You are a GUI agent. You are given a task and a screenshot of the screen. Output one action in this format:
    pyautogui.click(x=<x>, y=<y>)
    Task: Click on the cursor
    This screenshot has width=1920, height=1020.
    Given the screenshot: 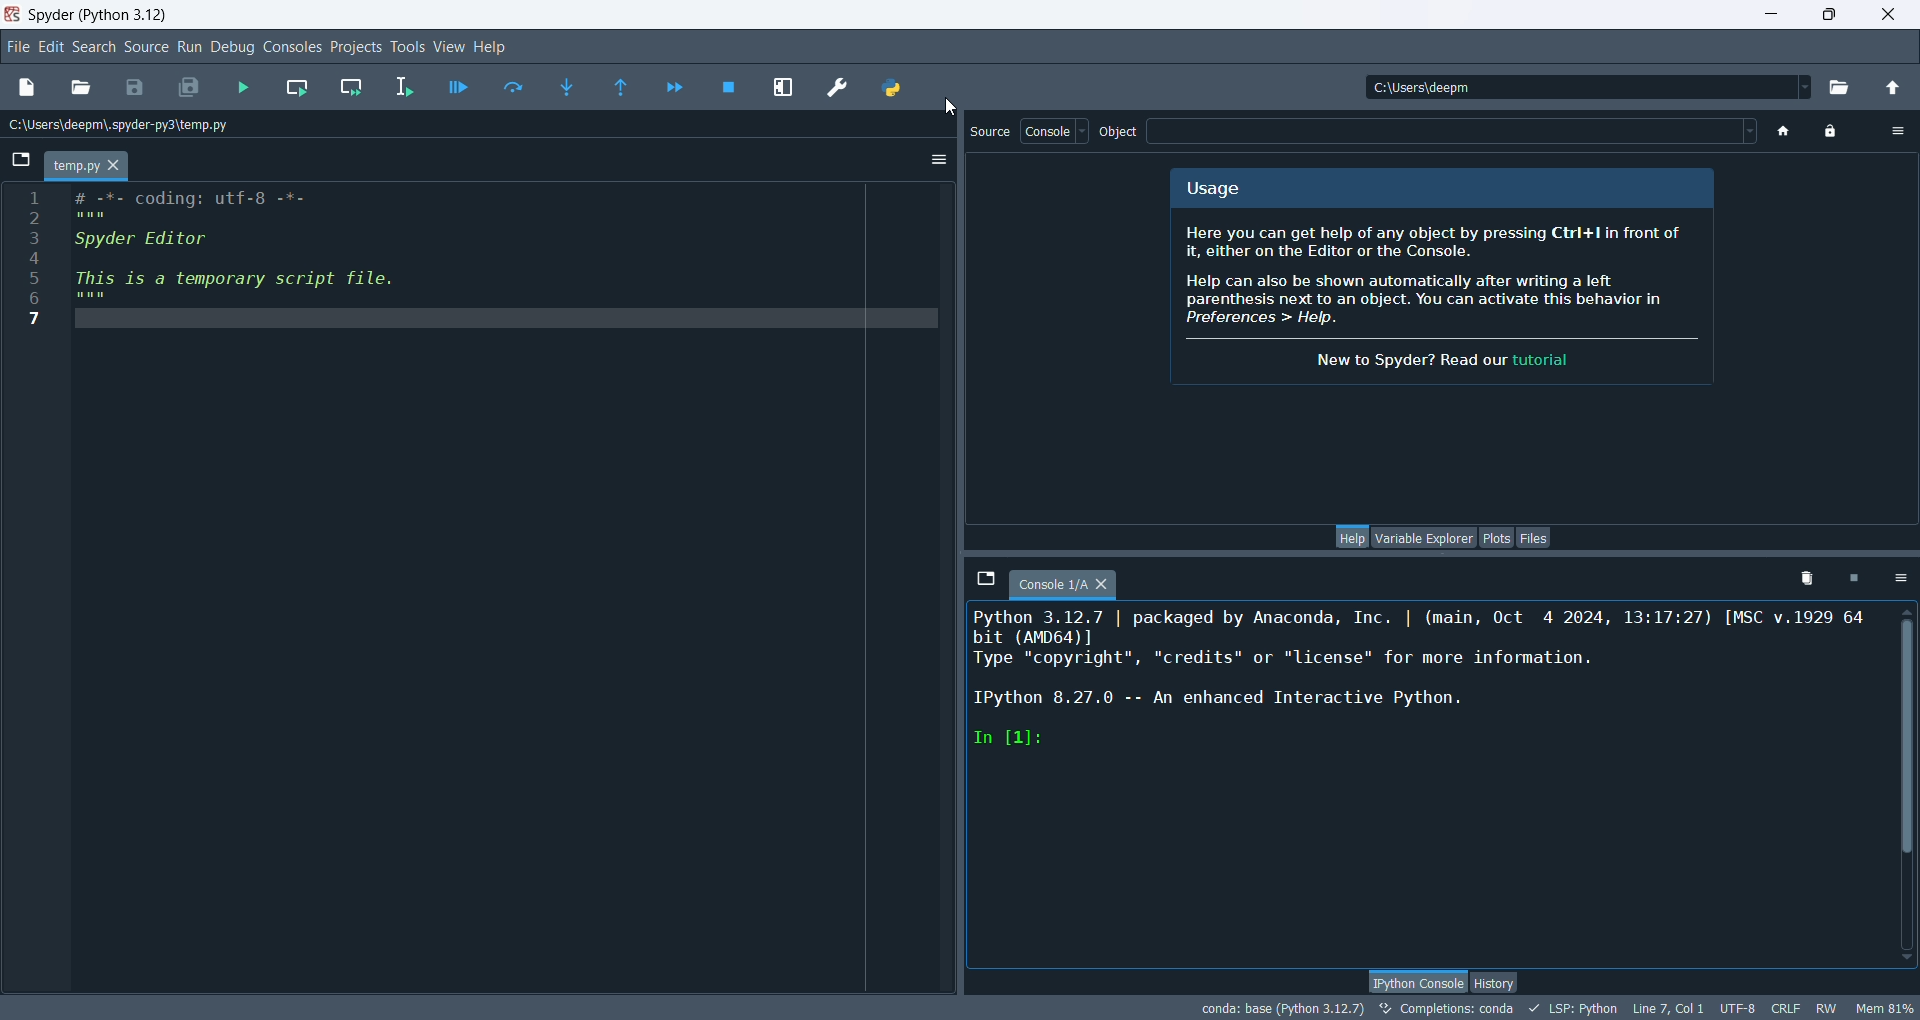 What is the action you would take?
    pyautogui.click(x=950, y=108)
    